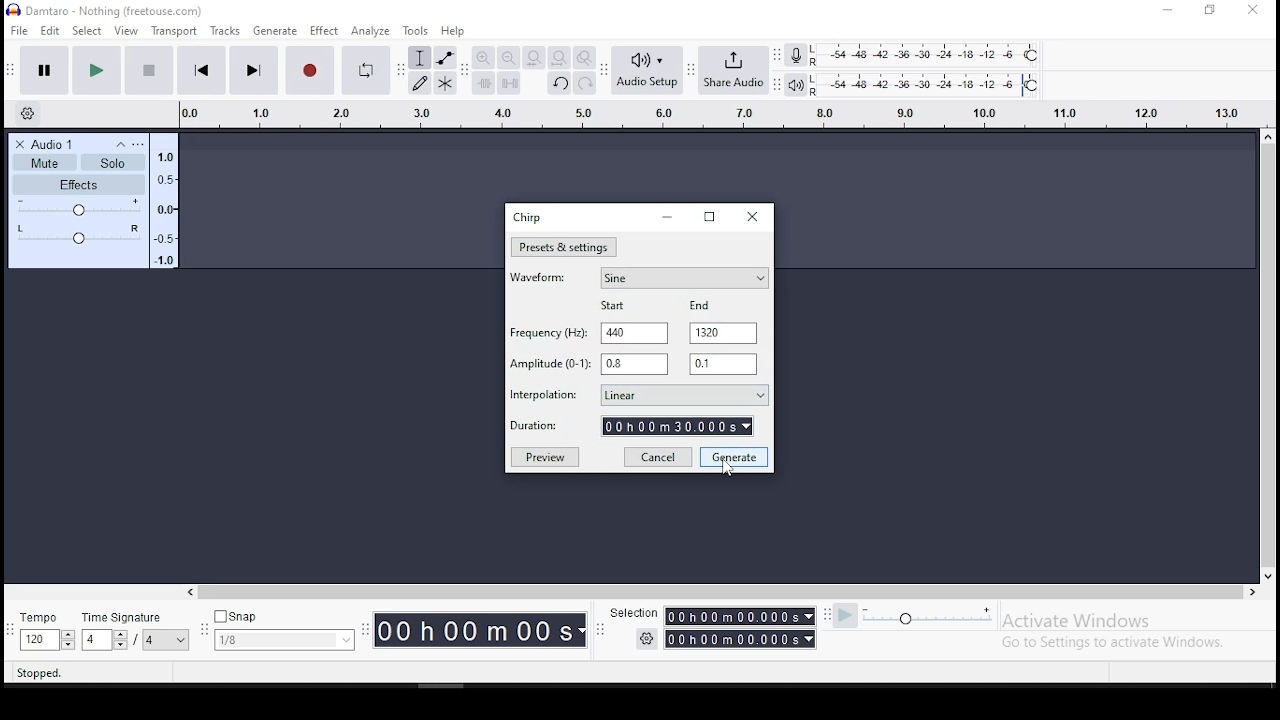 This screenshot has width=1280, height=720. Describe the element at coordinates (112, 11) in the screenshot. I see `icon and file name` at that location.